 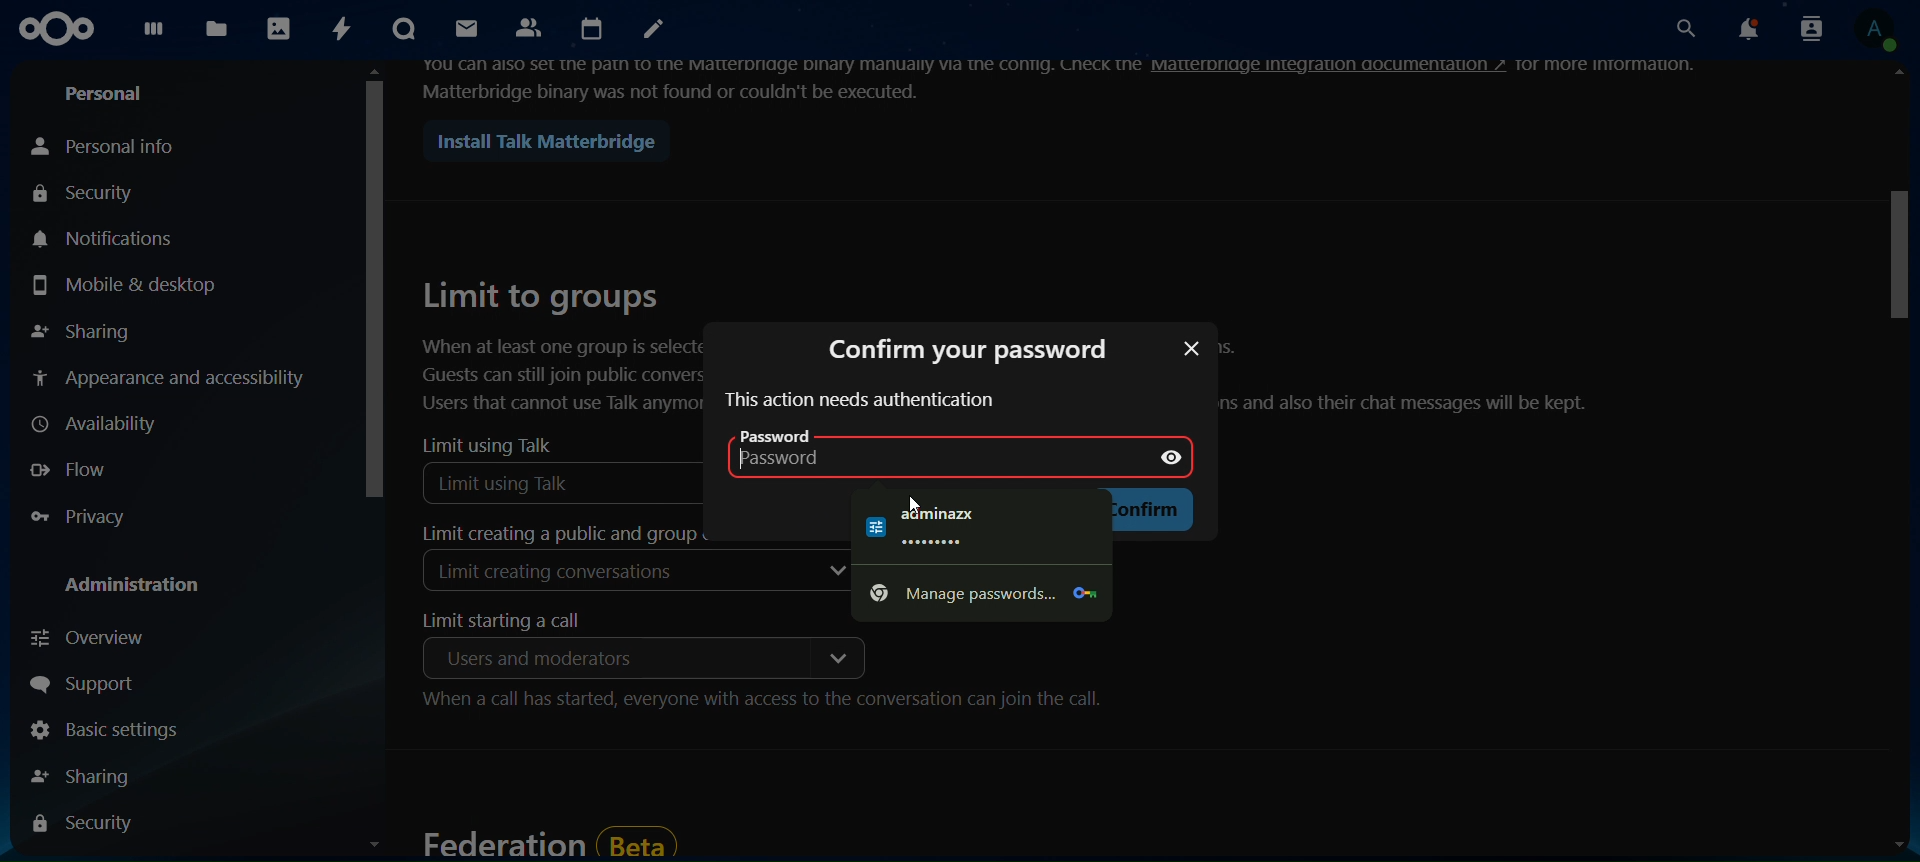 I want to click on mobile & desktop, so click(x=125, y=286).